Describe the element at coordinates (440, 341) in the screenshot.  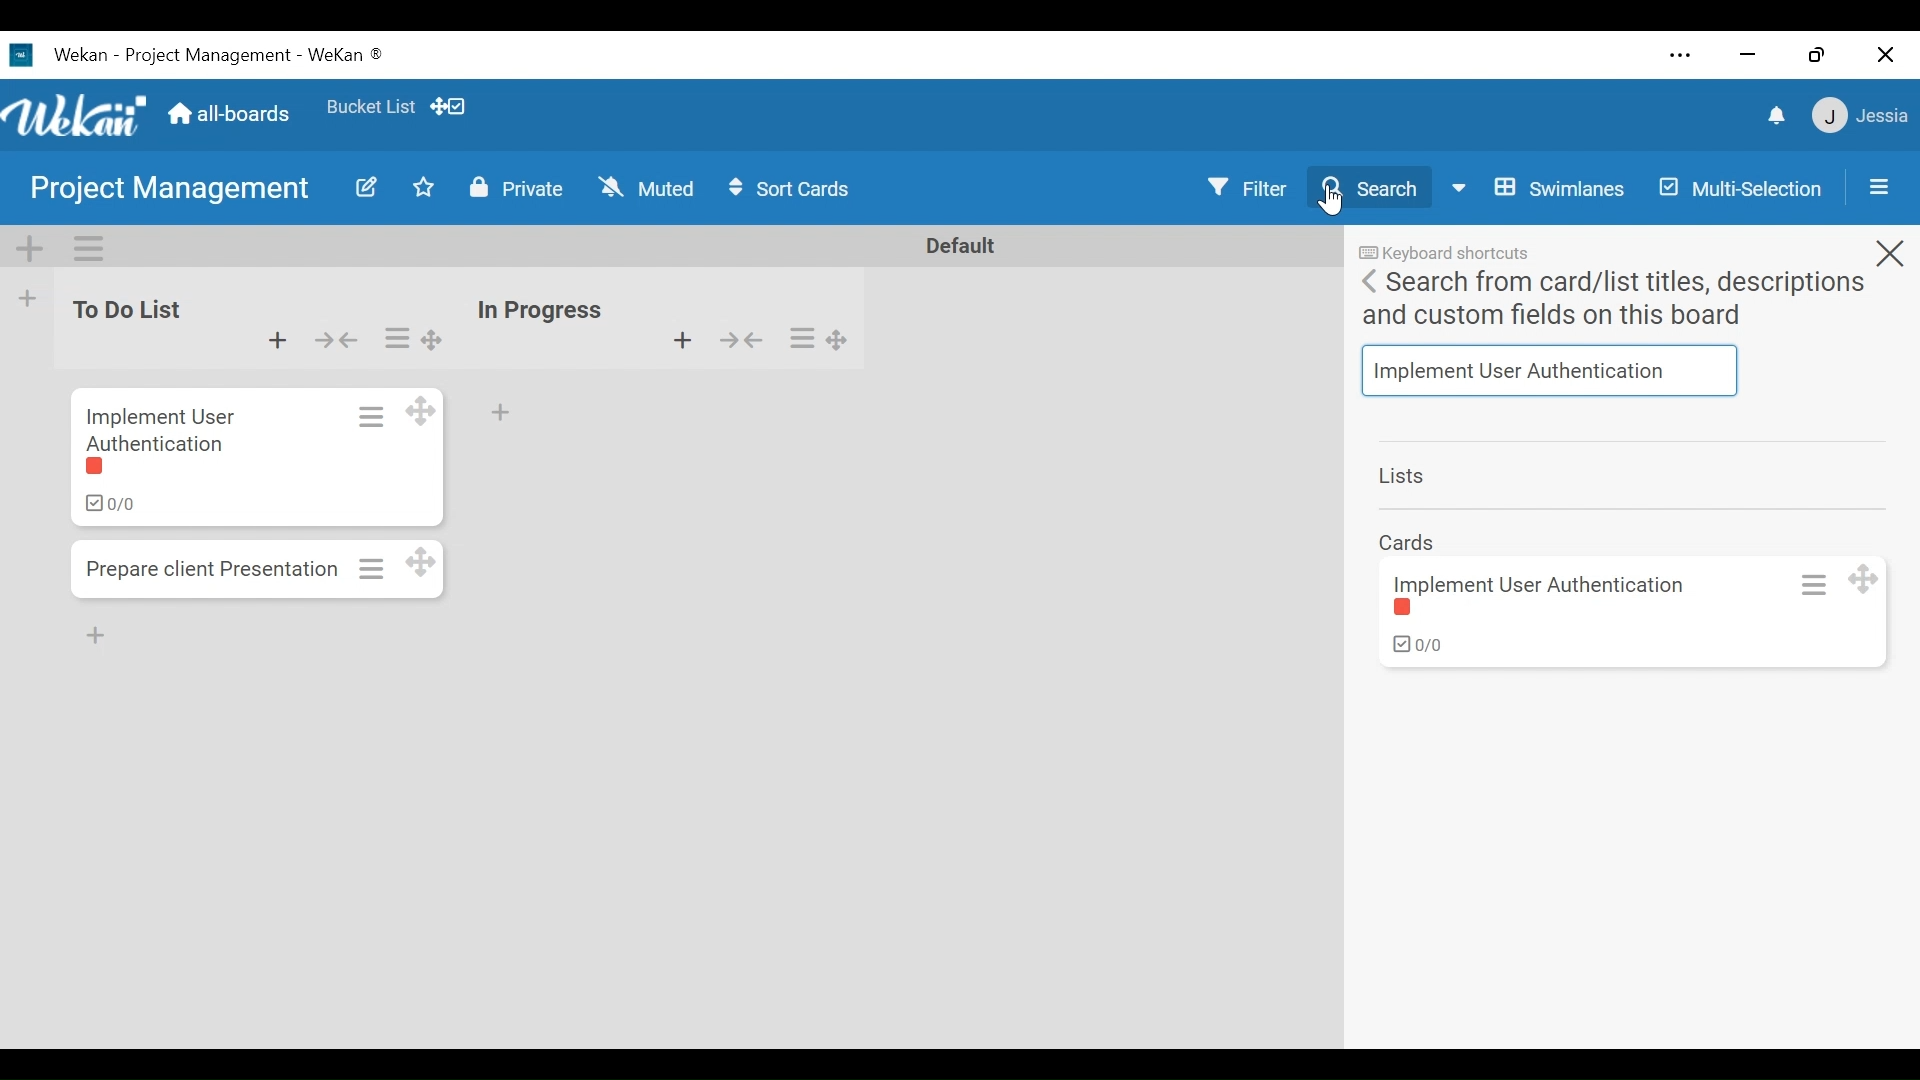
I see `Desktop drag handles` at that location.